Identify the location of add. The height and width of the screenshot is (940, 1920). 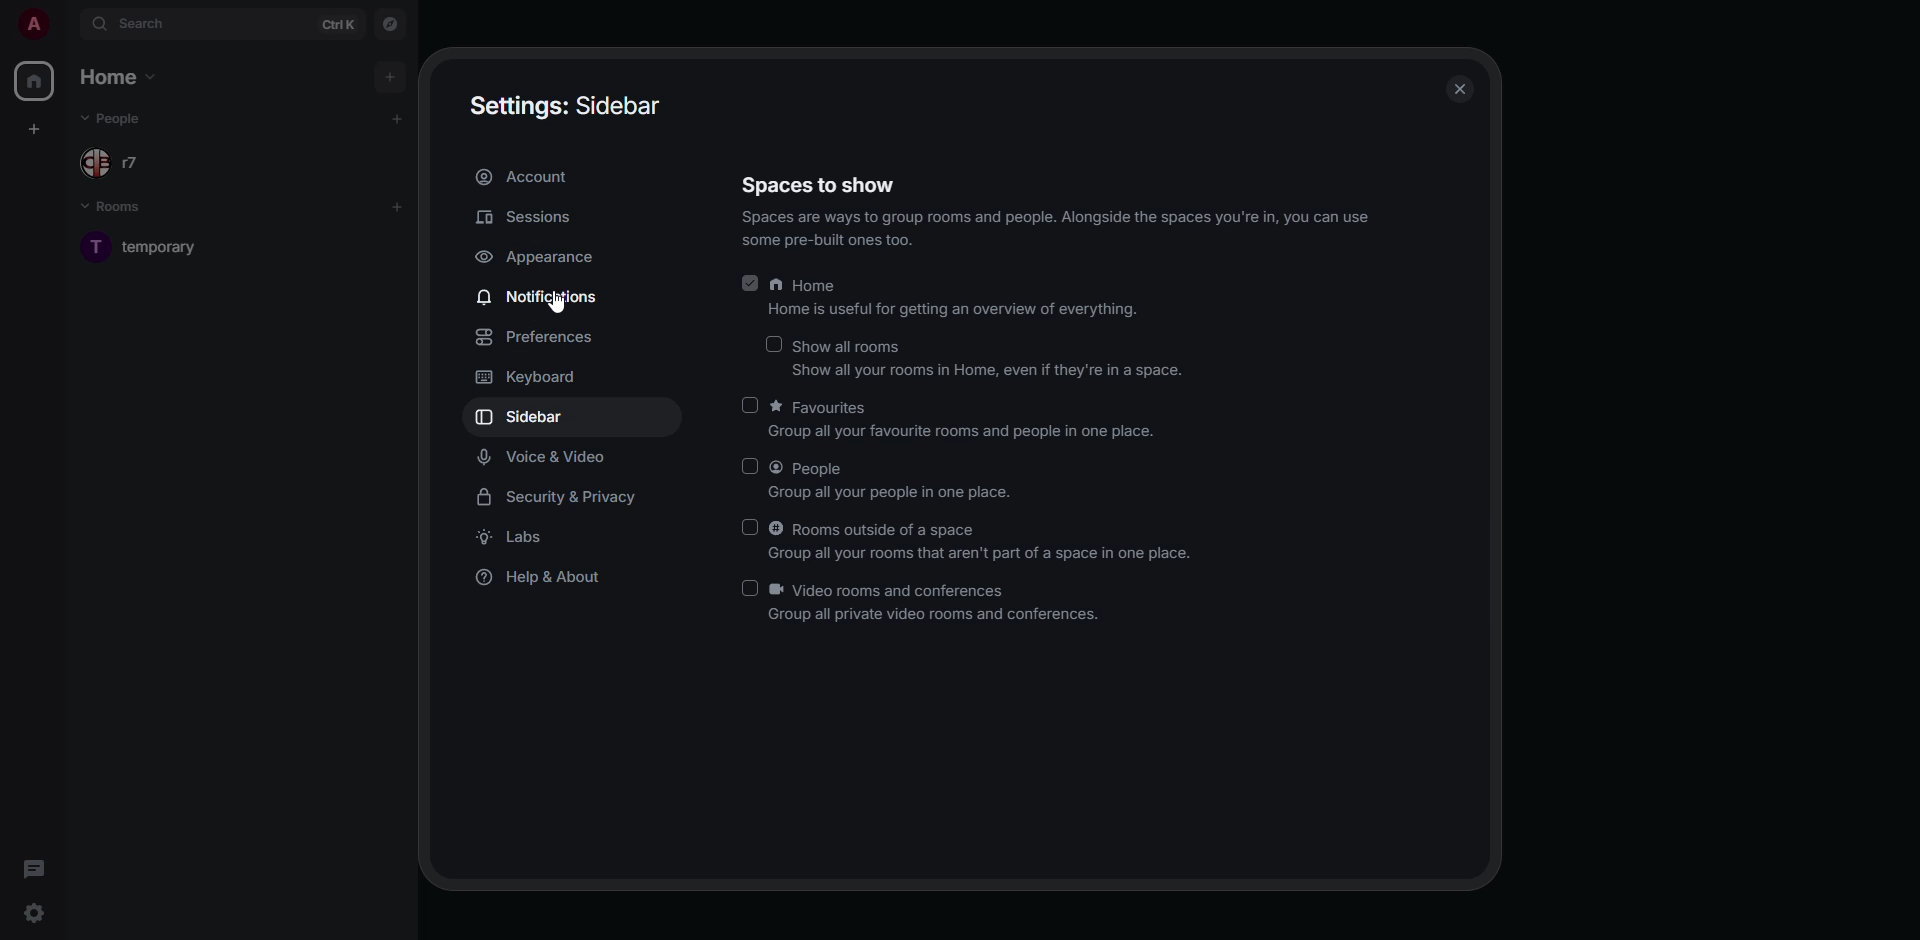
(398, 207).